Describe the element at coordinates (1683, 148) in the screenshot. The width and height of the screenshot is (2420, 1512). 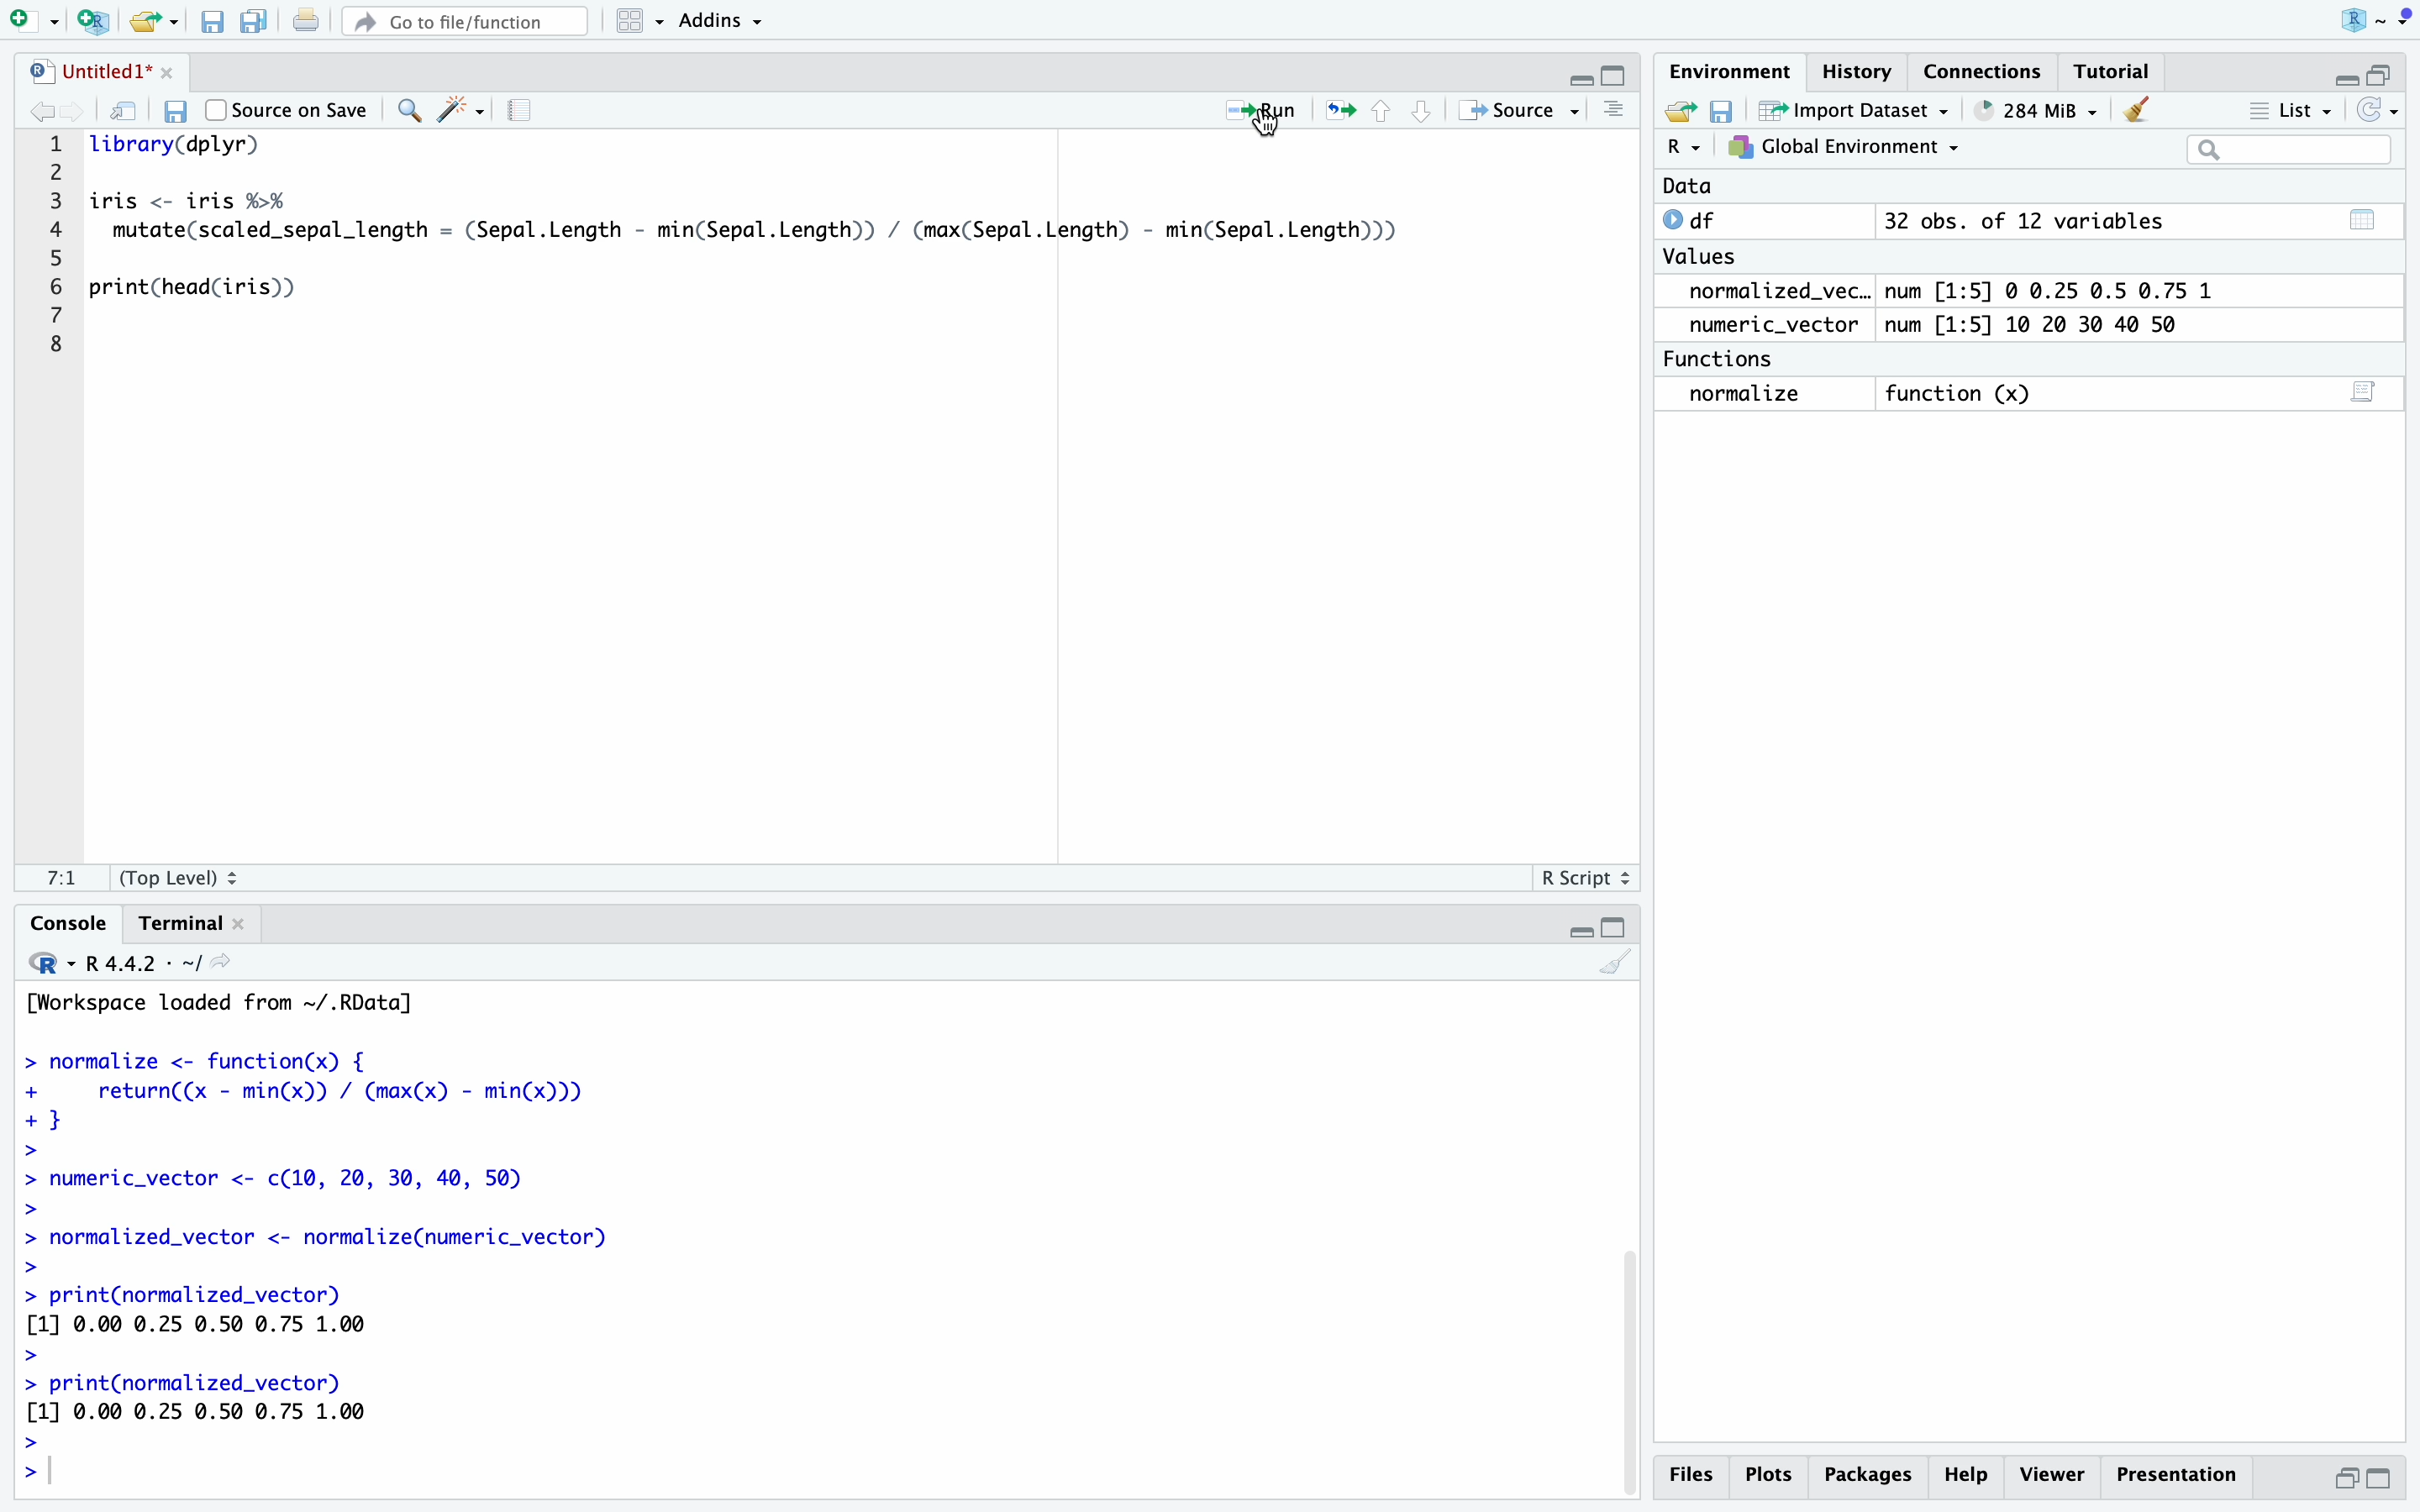
I see `R` at that location.